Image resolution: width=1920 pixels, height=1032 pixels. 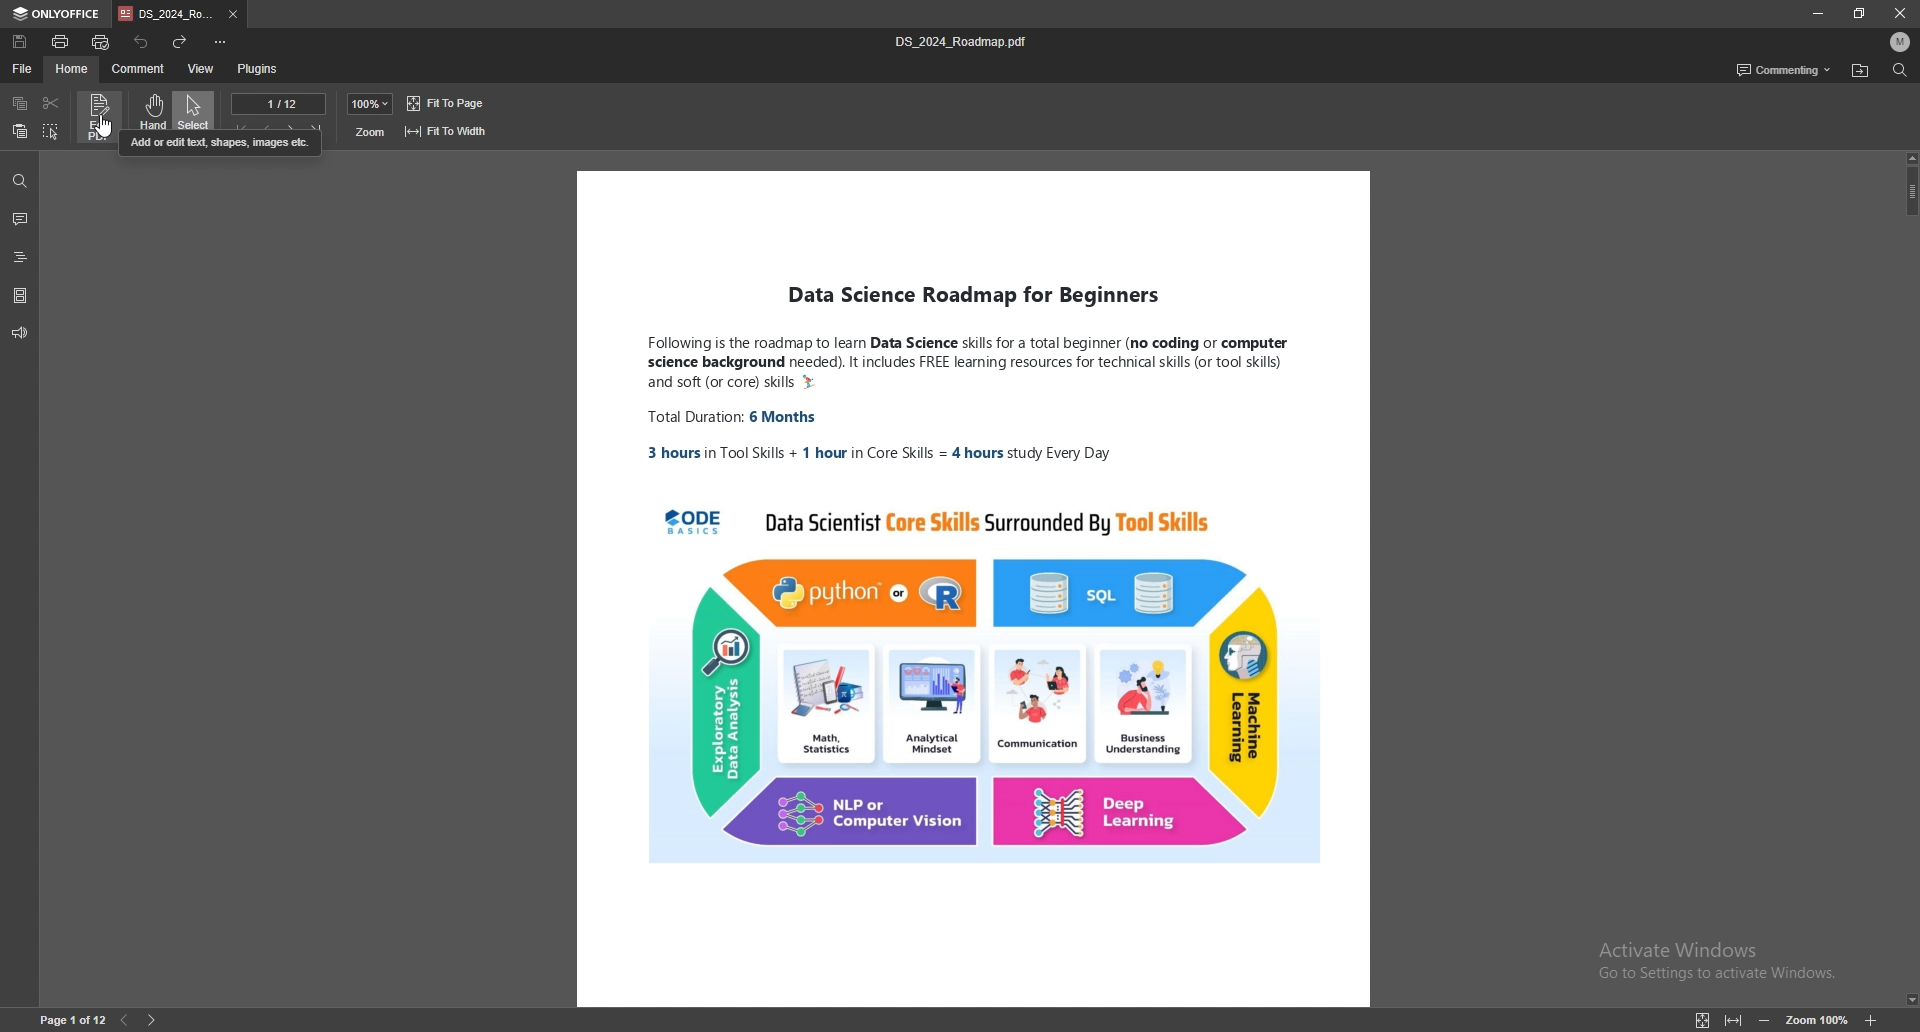 What do you see at coordinates (21, 254) in the screenshot?
I see `headings` at bounding box center [21, 254].